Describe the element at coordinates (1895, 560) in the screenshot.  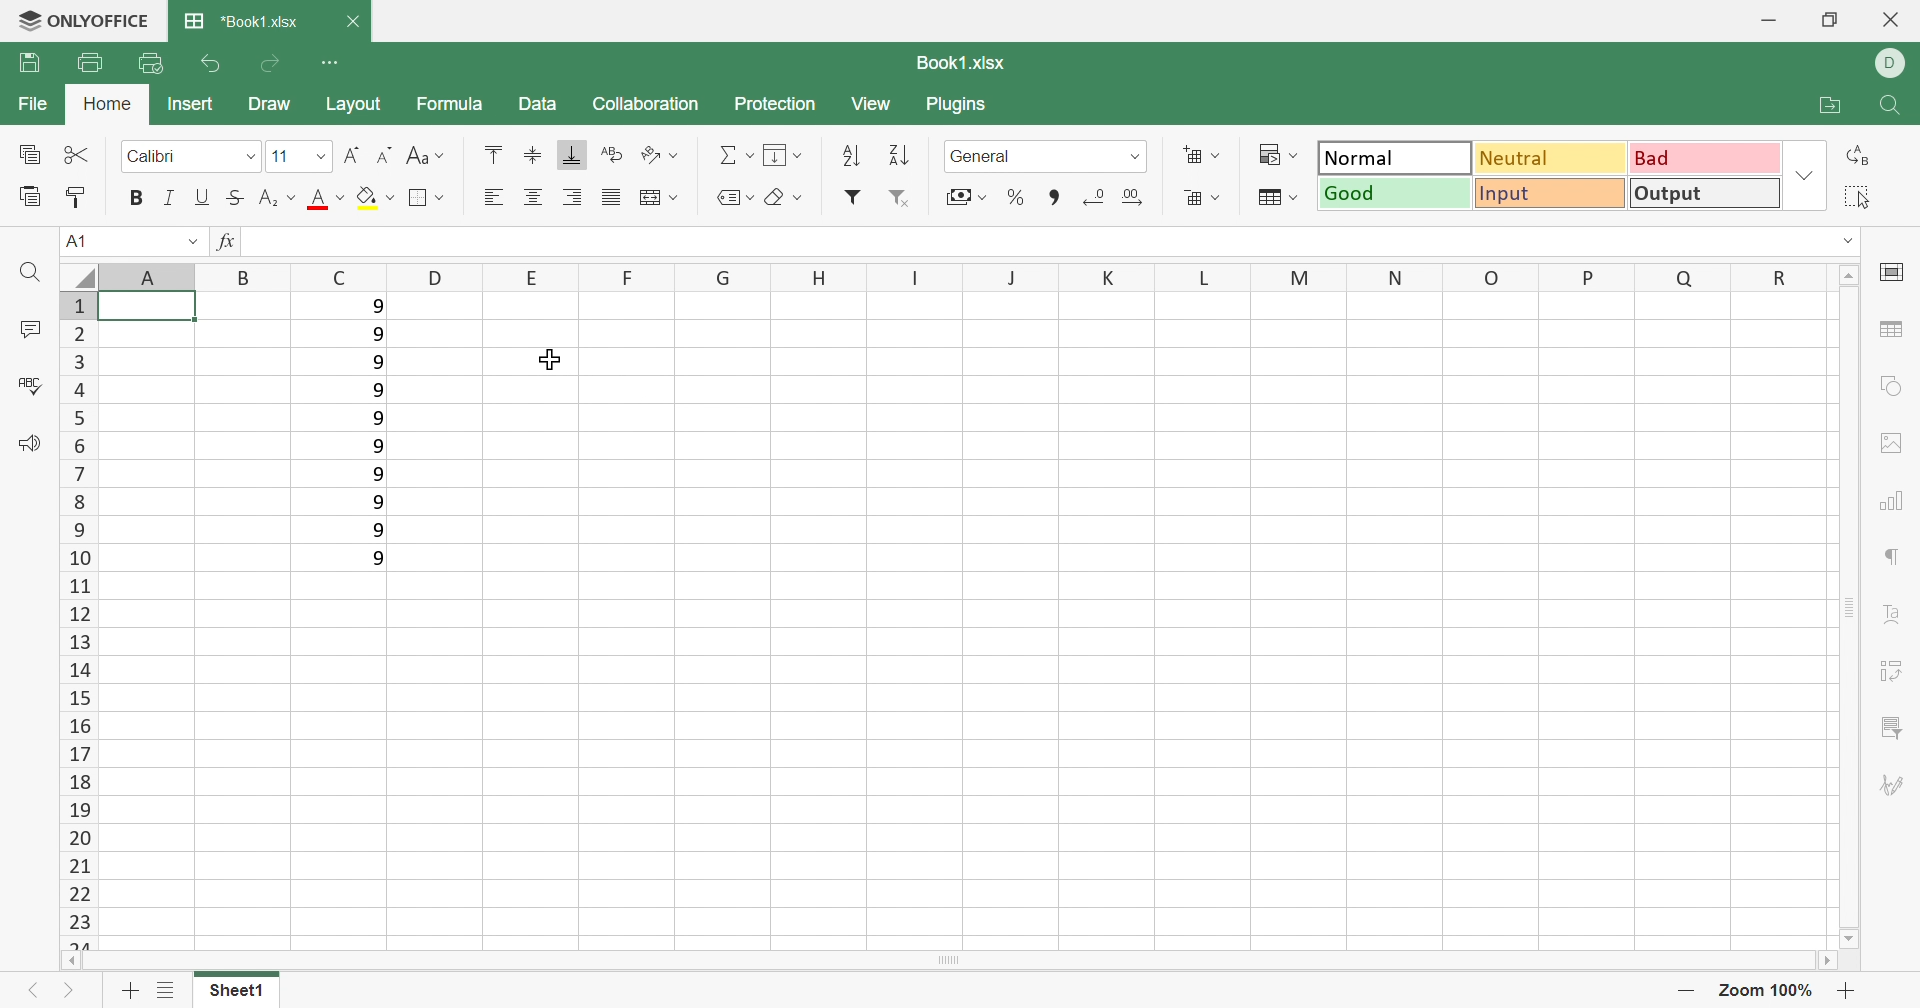
I see `Paragraph settings` at that location.